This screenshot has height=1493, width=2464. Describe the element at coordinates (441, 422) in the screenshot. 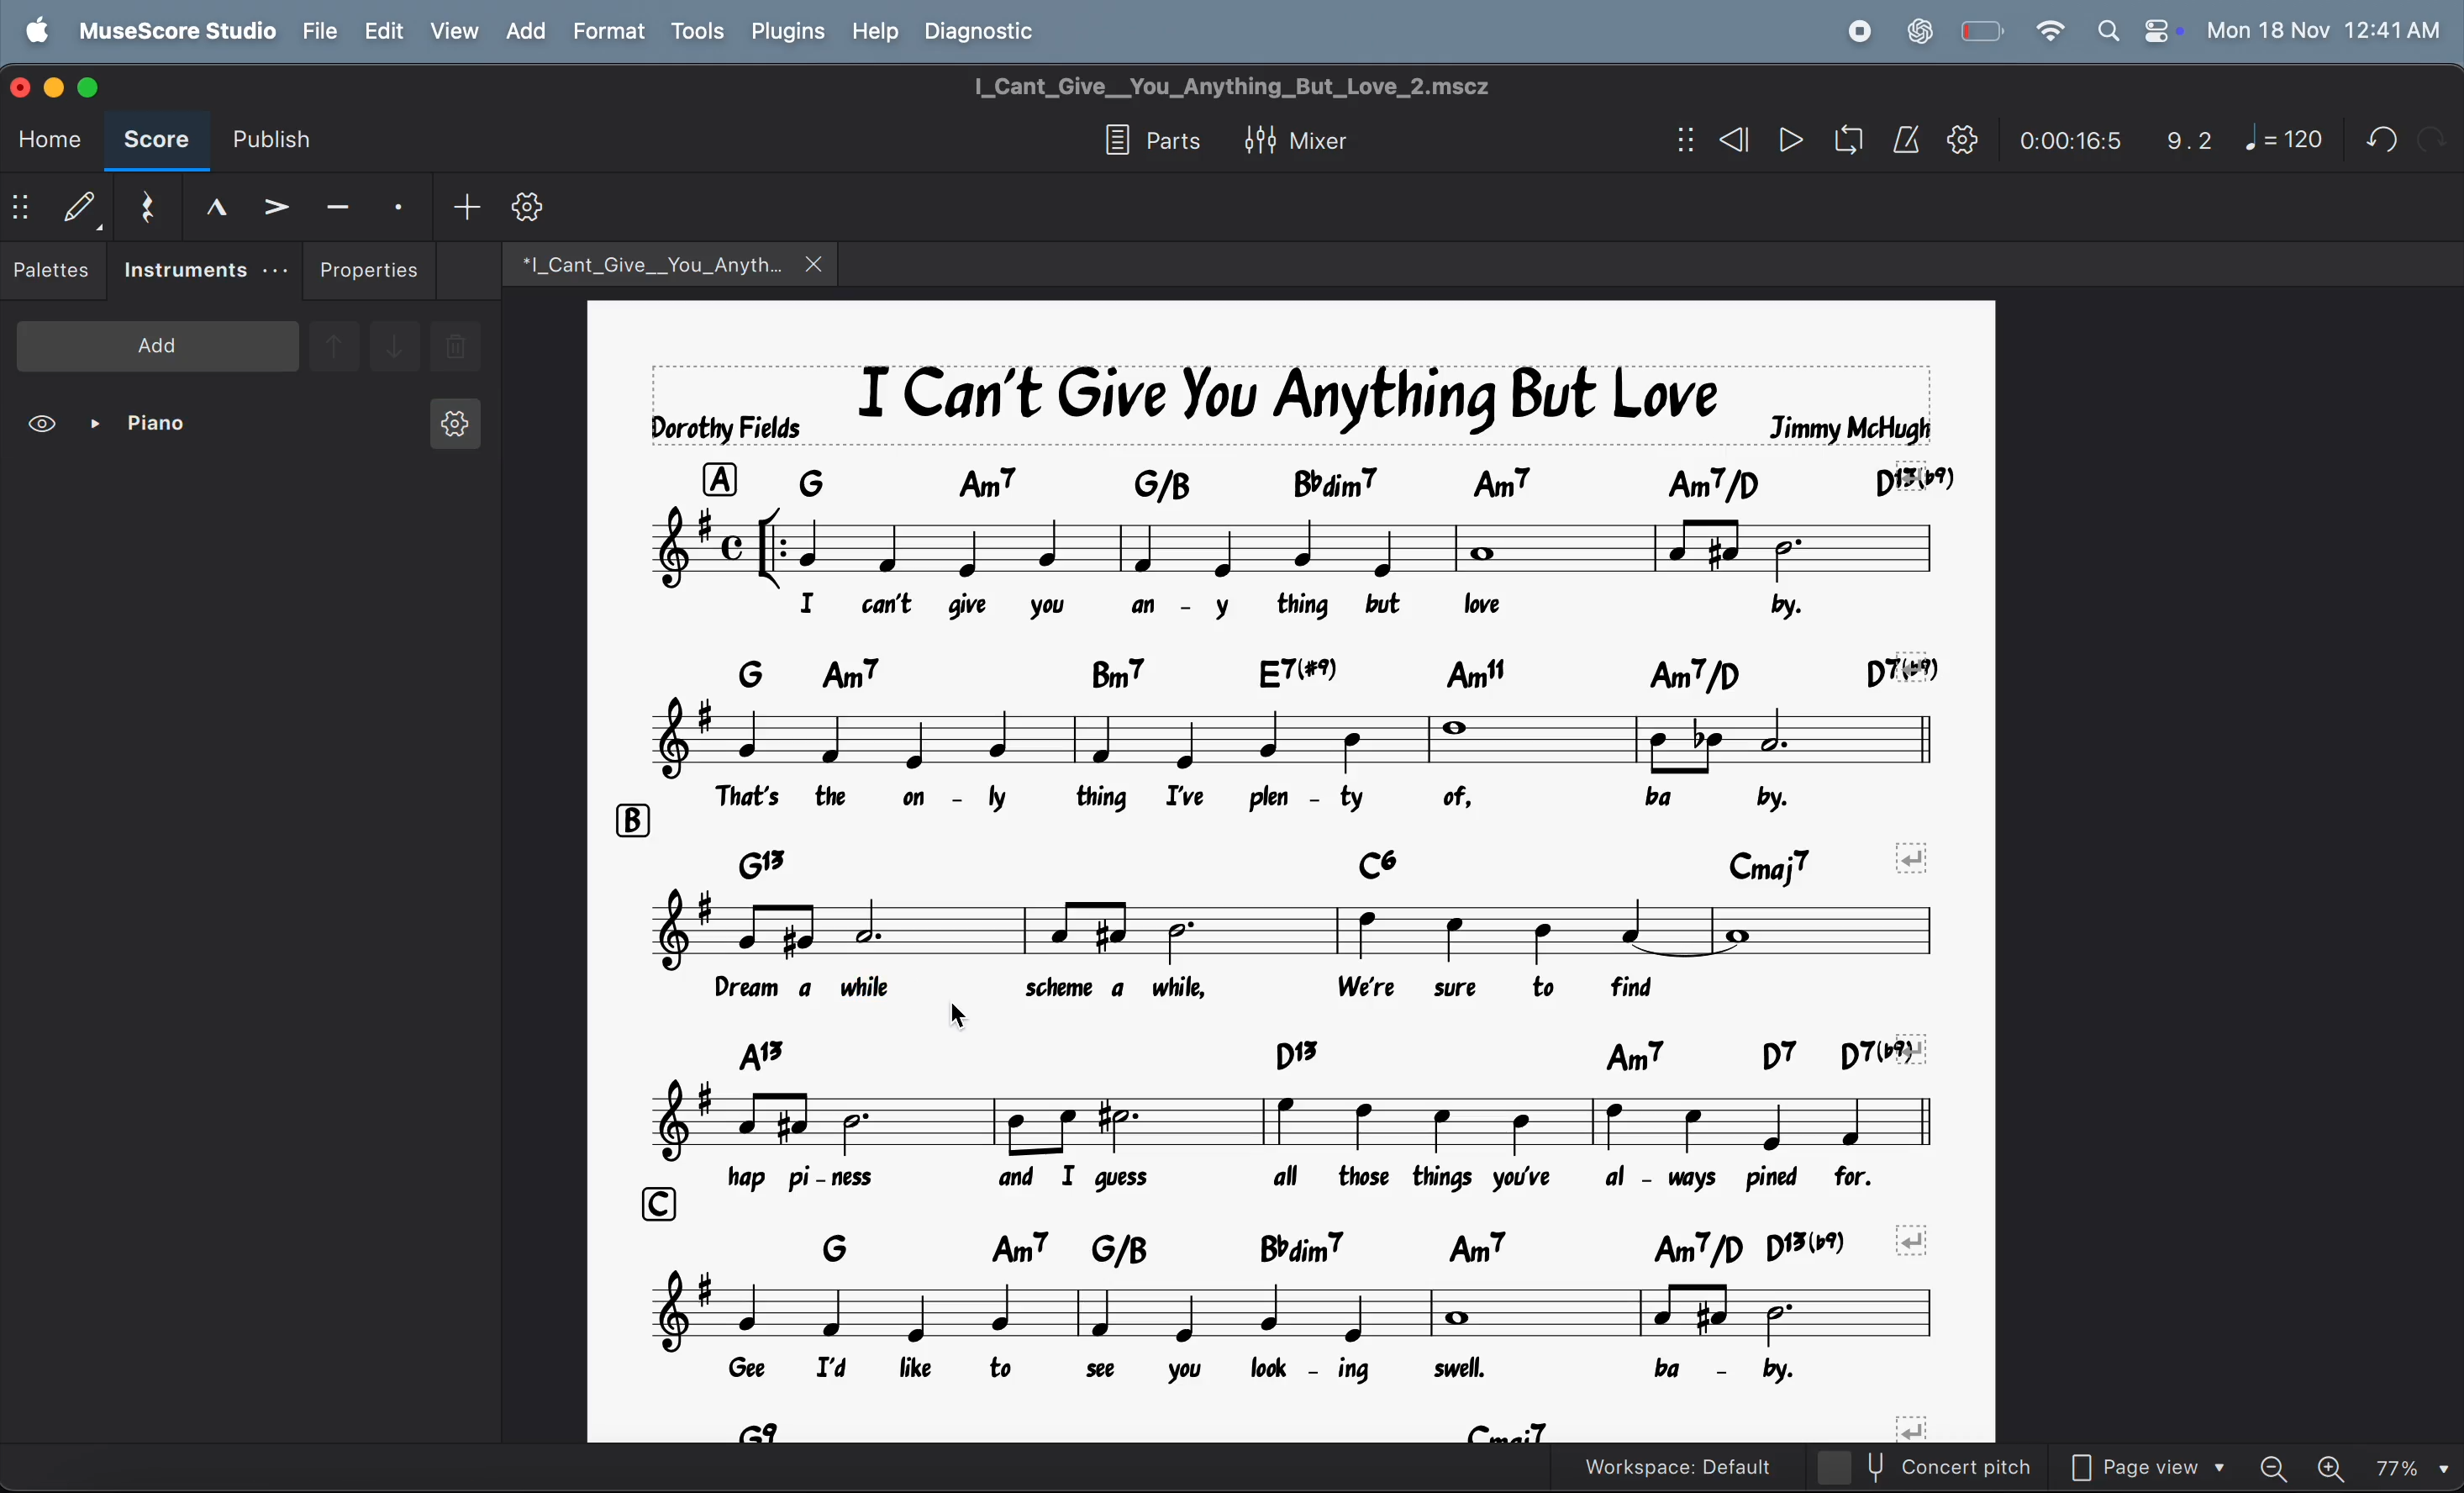

I see `instrument settings` at that location.